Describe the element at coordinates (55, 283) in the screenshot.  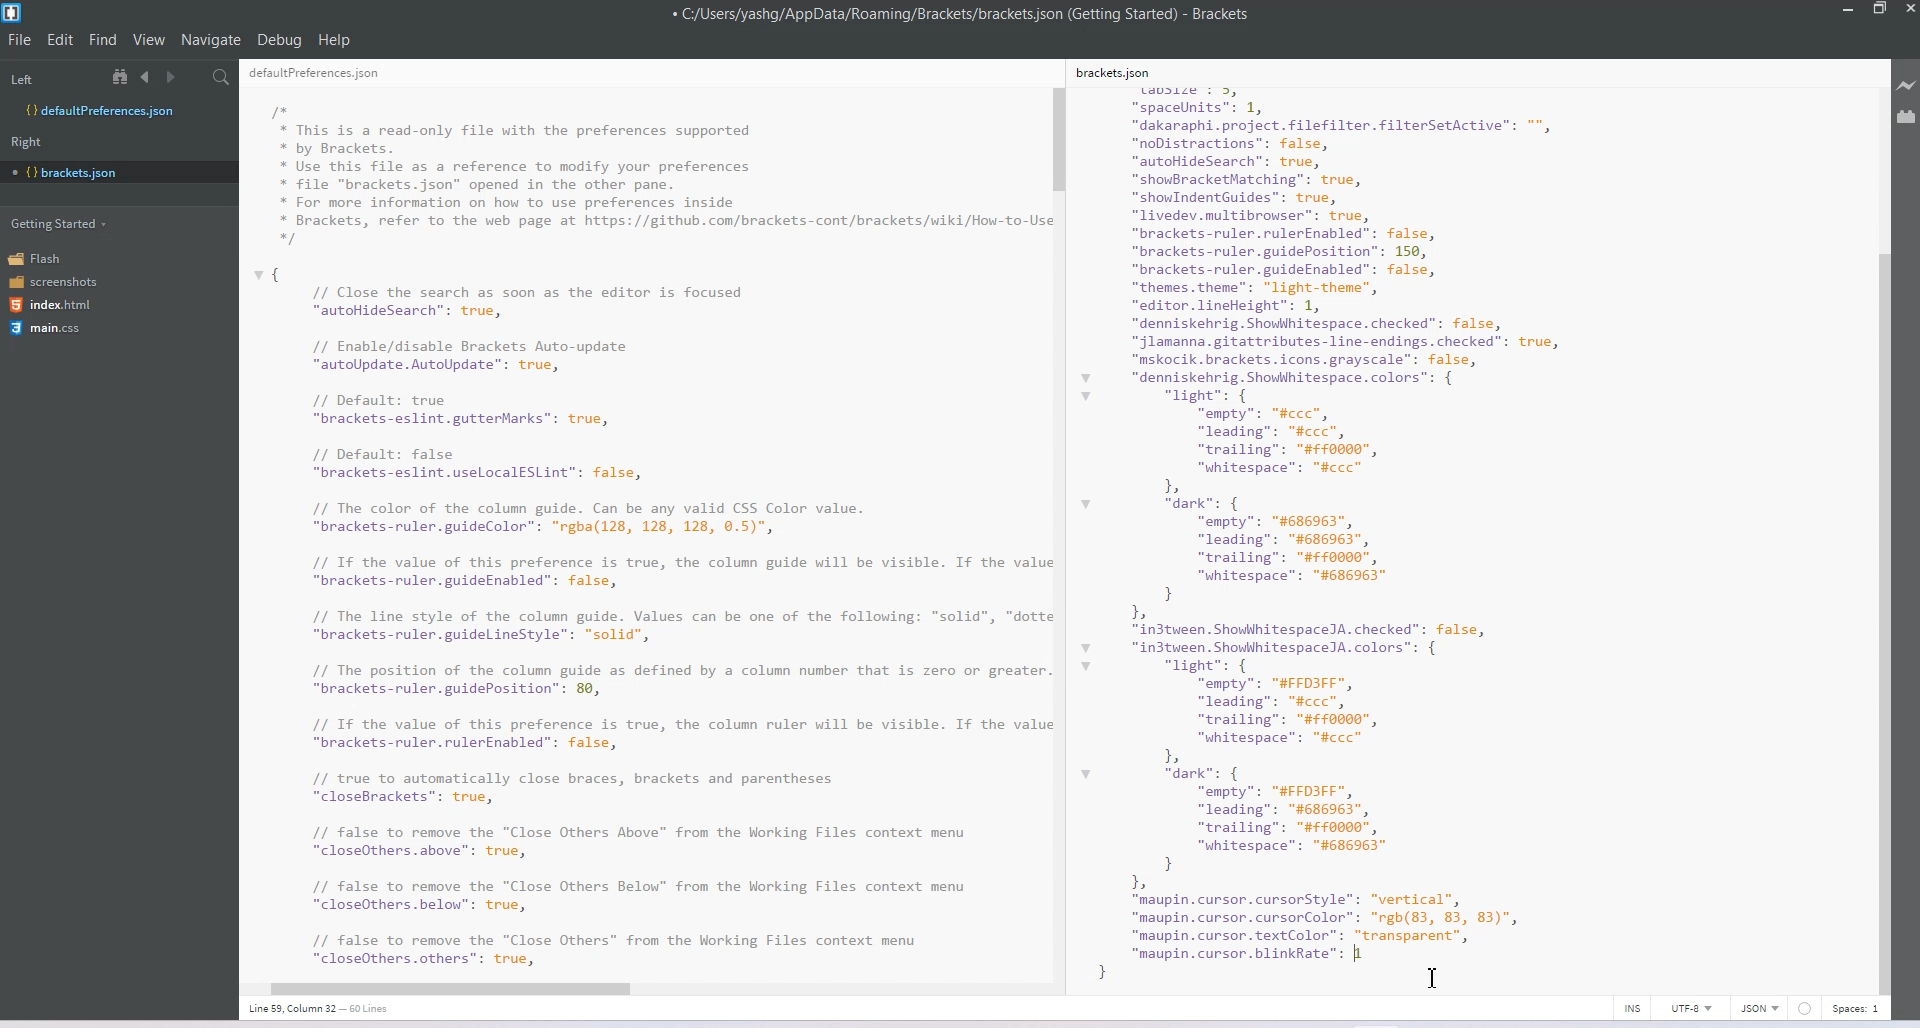
I see `screenshots` at that location.